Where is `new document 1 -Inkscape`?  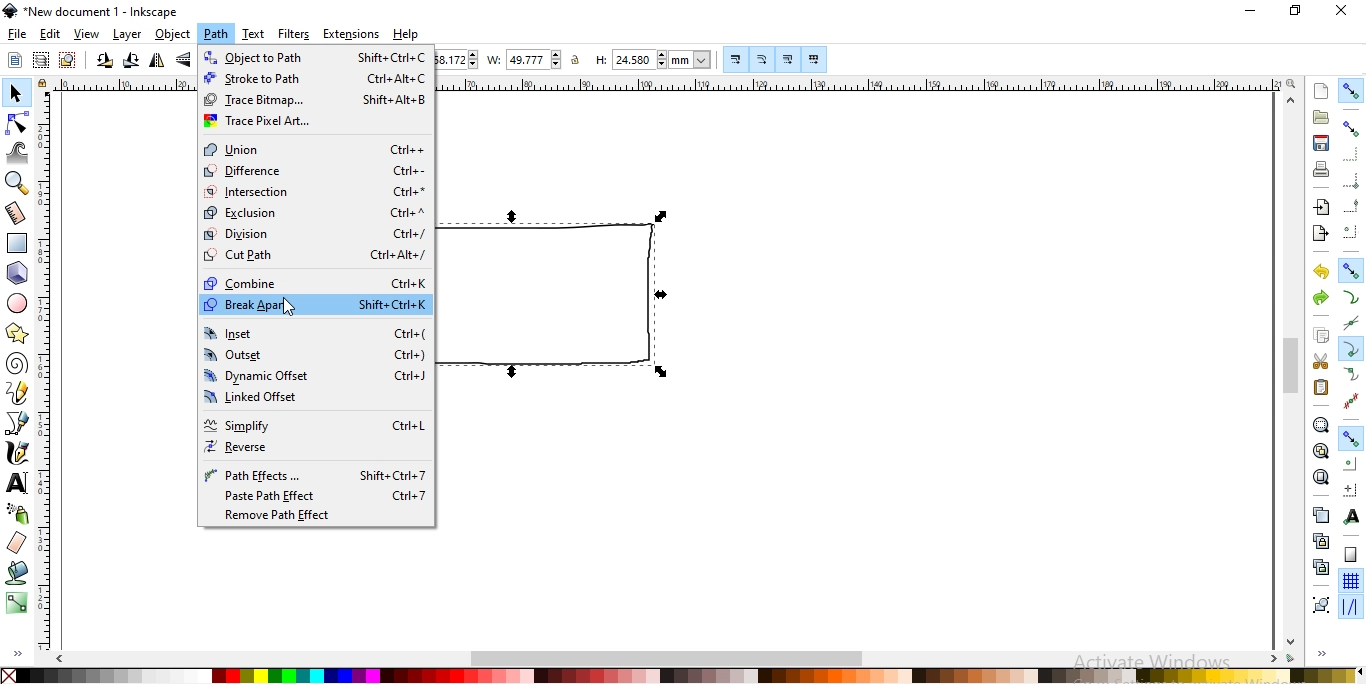
new document 1 -Inkscape is located at coordinates (94, 11).